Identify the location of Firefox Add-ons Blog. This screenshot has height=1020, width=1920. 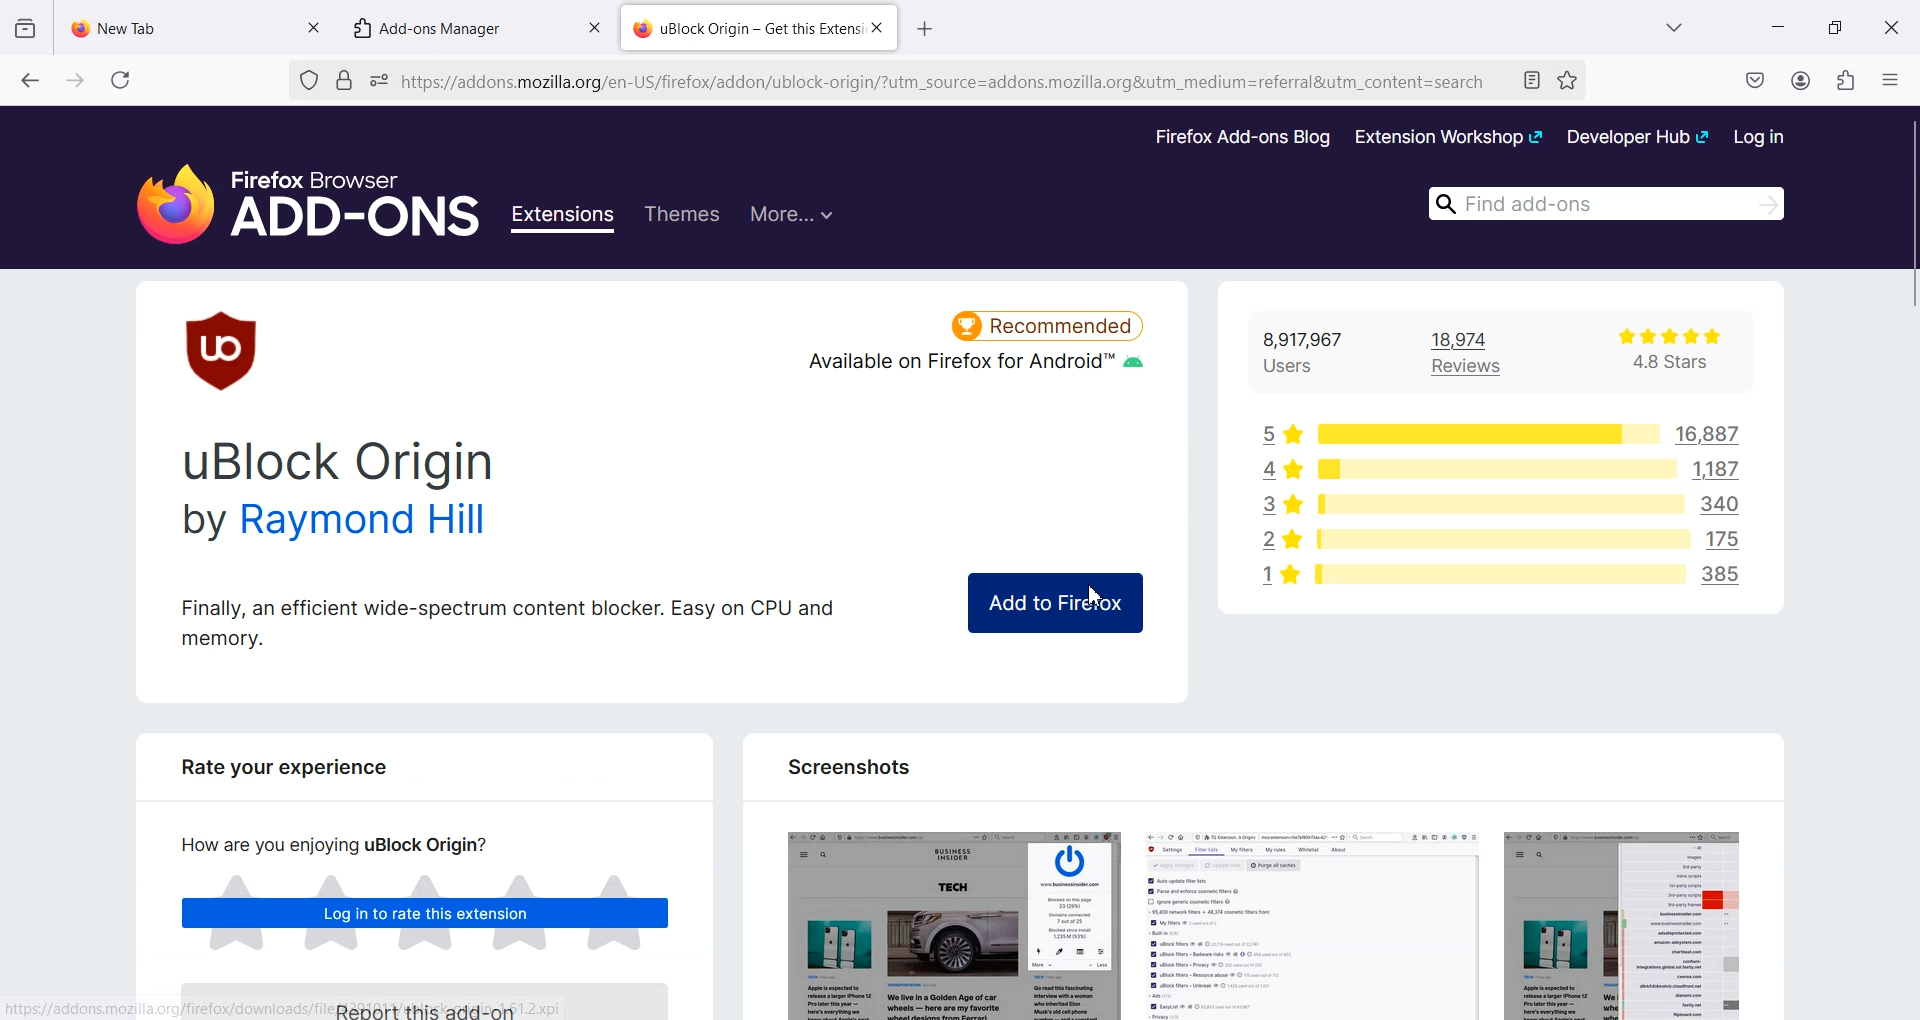
(1243, 138).